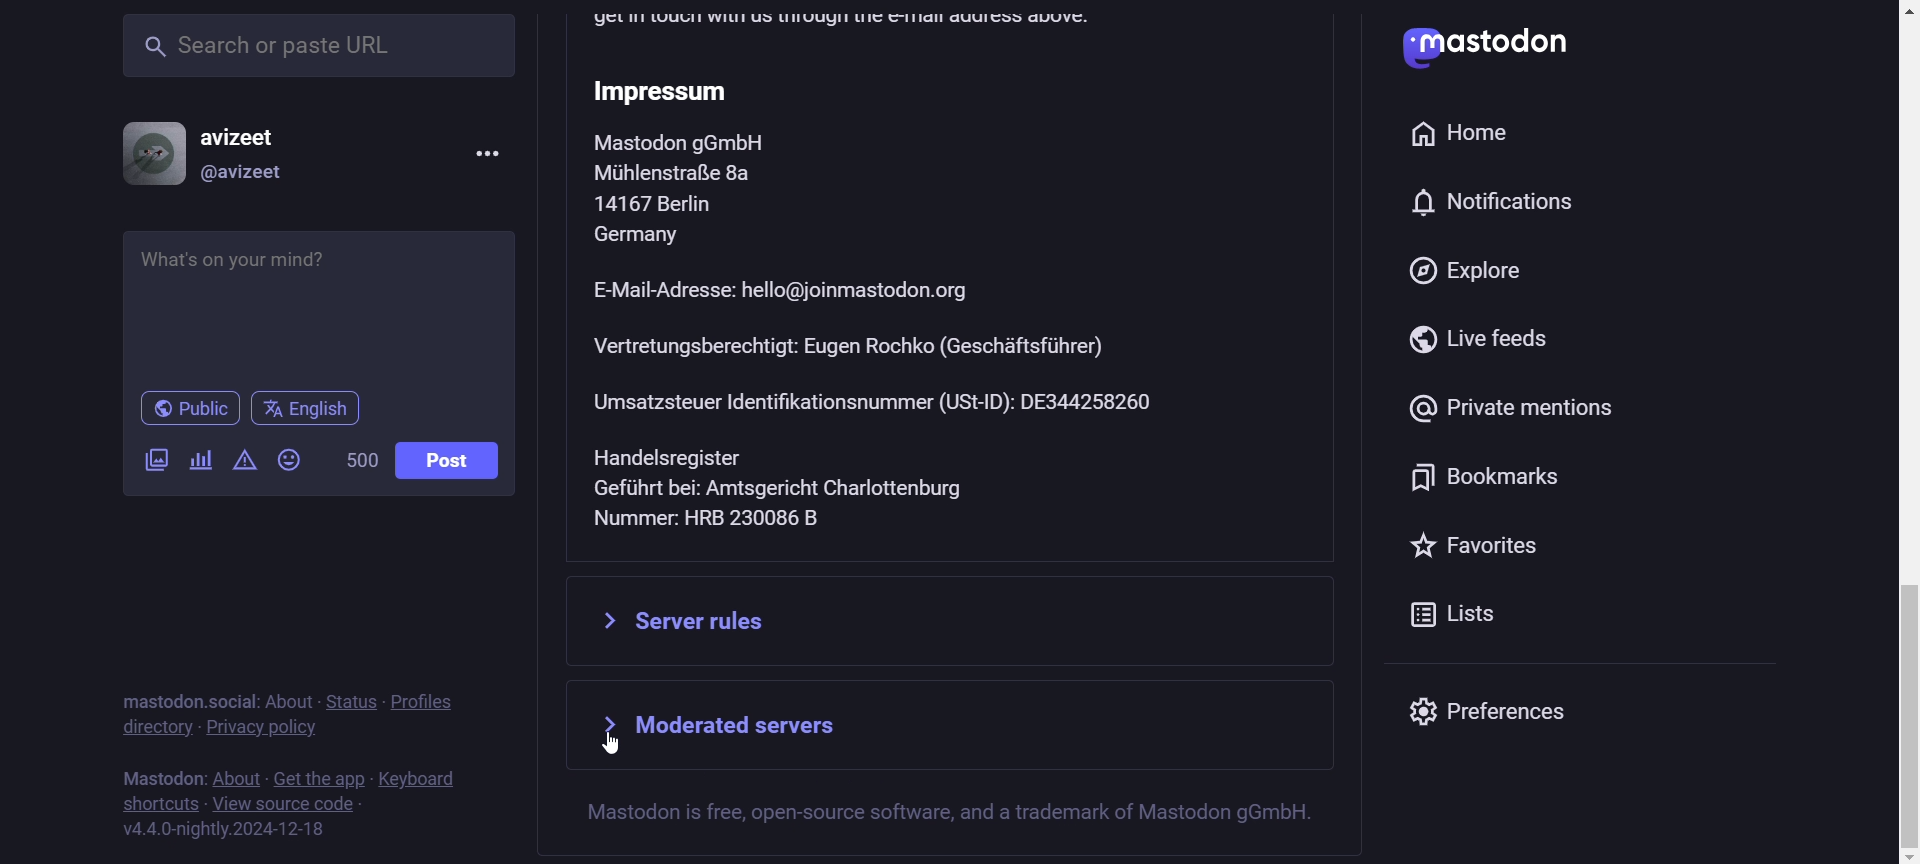 The width and height of the screenshot is (1920, 864). What do you see at coordinates (319, 49) in the screenshot?
I see `search` at bounding box center [319, 49].